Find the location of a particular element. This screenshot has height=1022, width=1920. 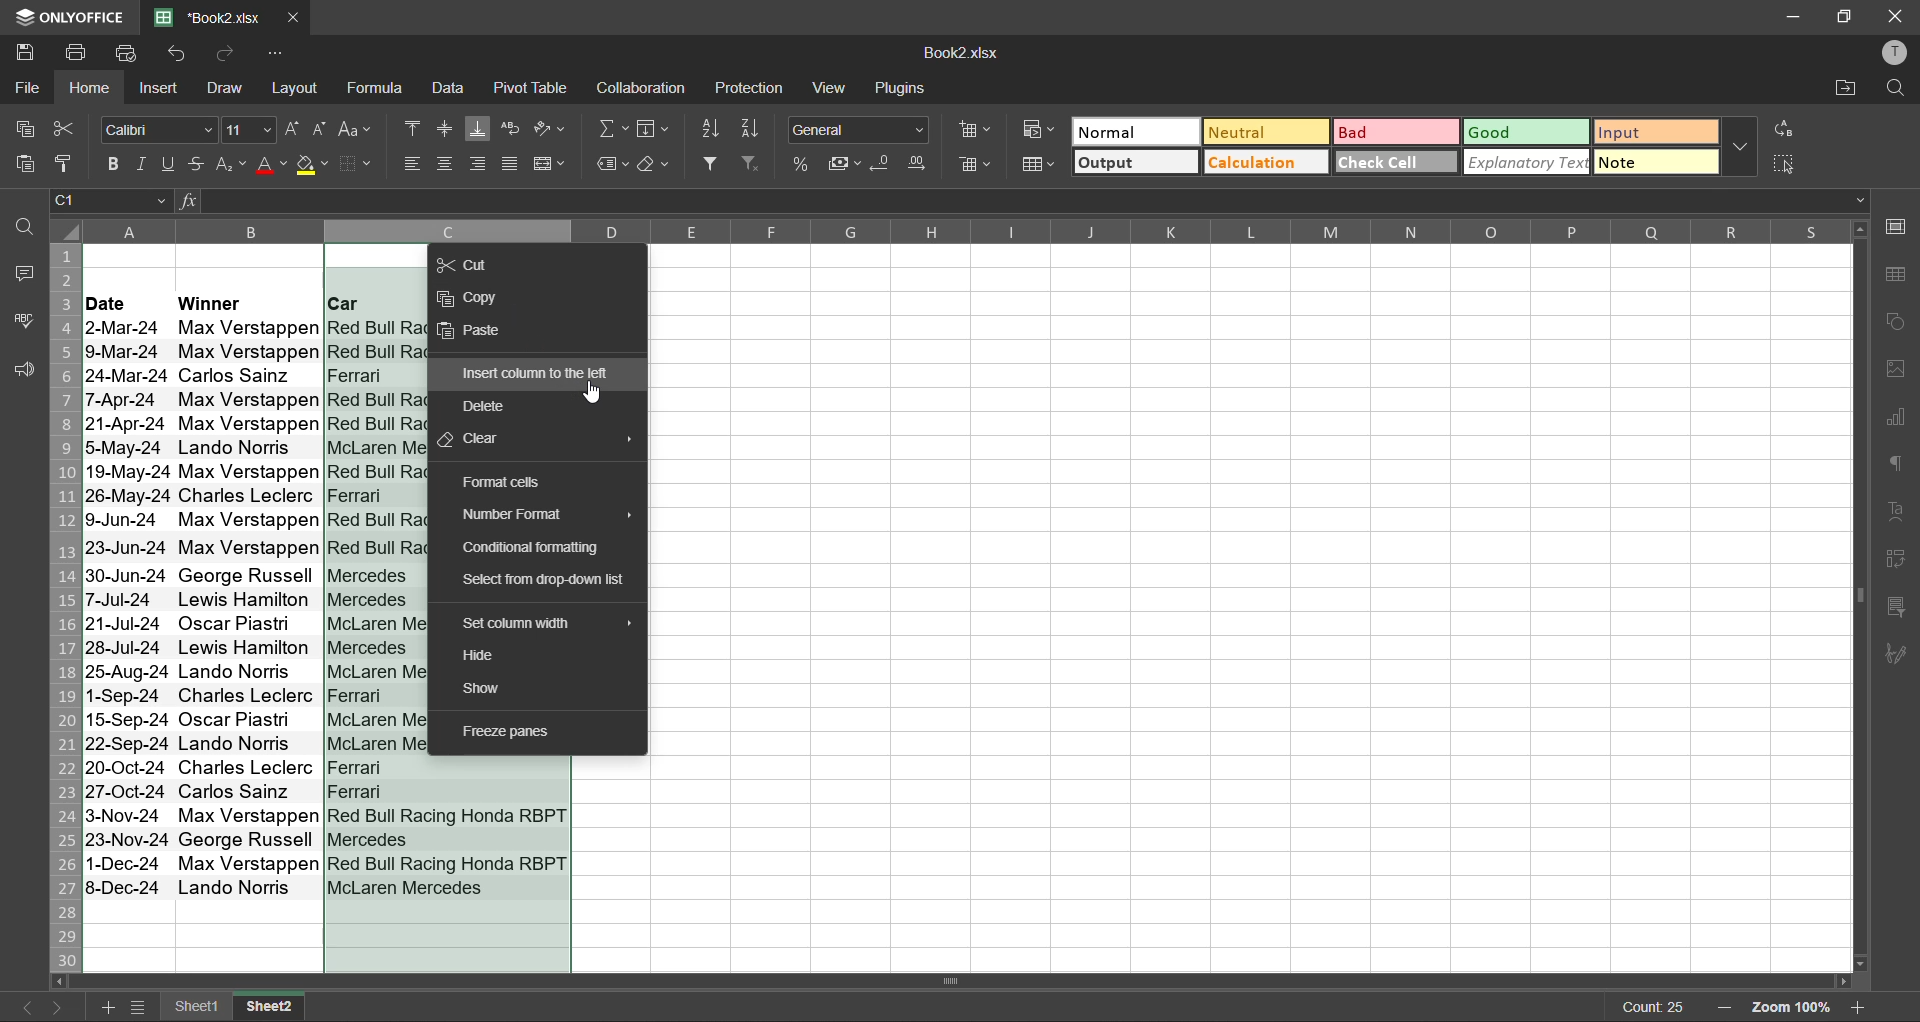

images is located at coordinates (1896, 372).